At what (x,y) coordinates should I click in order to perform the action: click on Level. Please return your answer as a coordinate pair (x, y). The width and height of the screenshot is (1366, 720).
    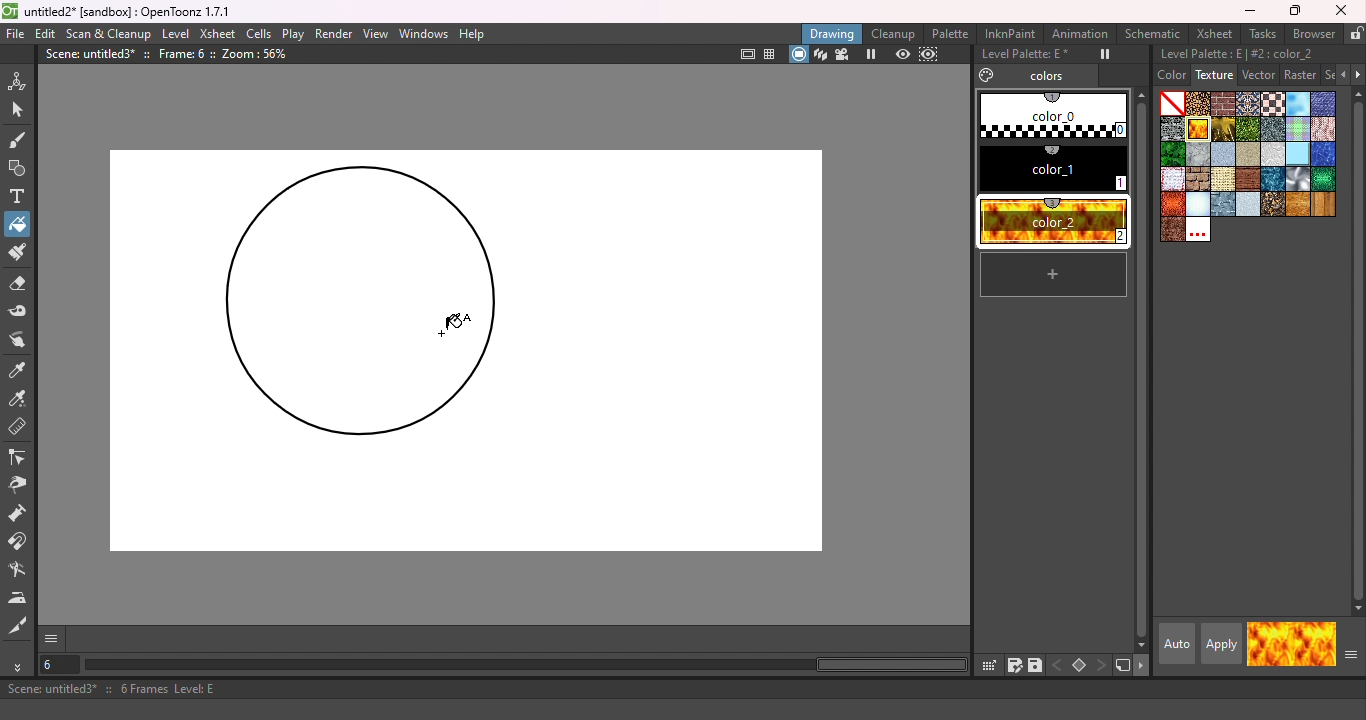
    Looking at the image, I should click on (177, 33).